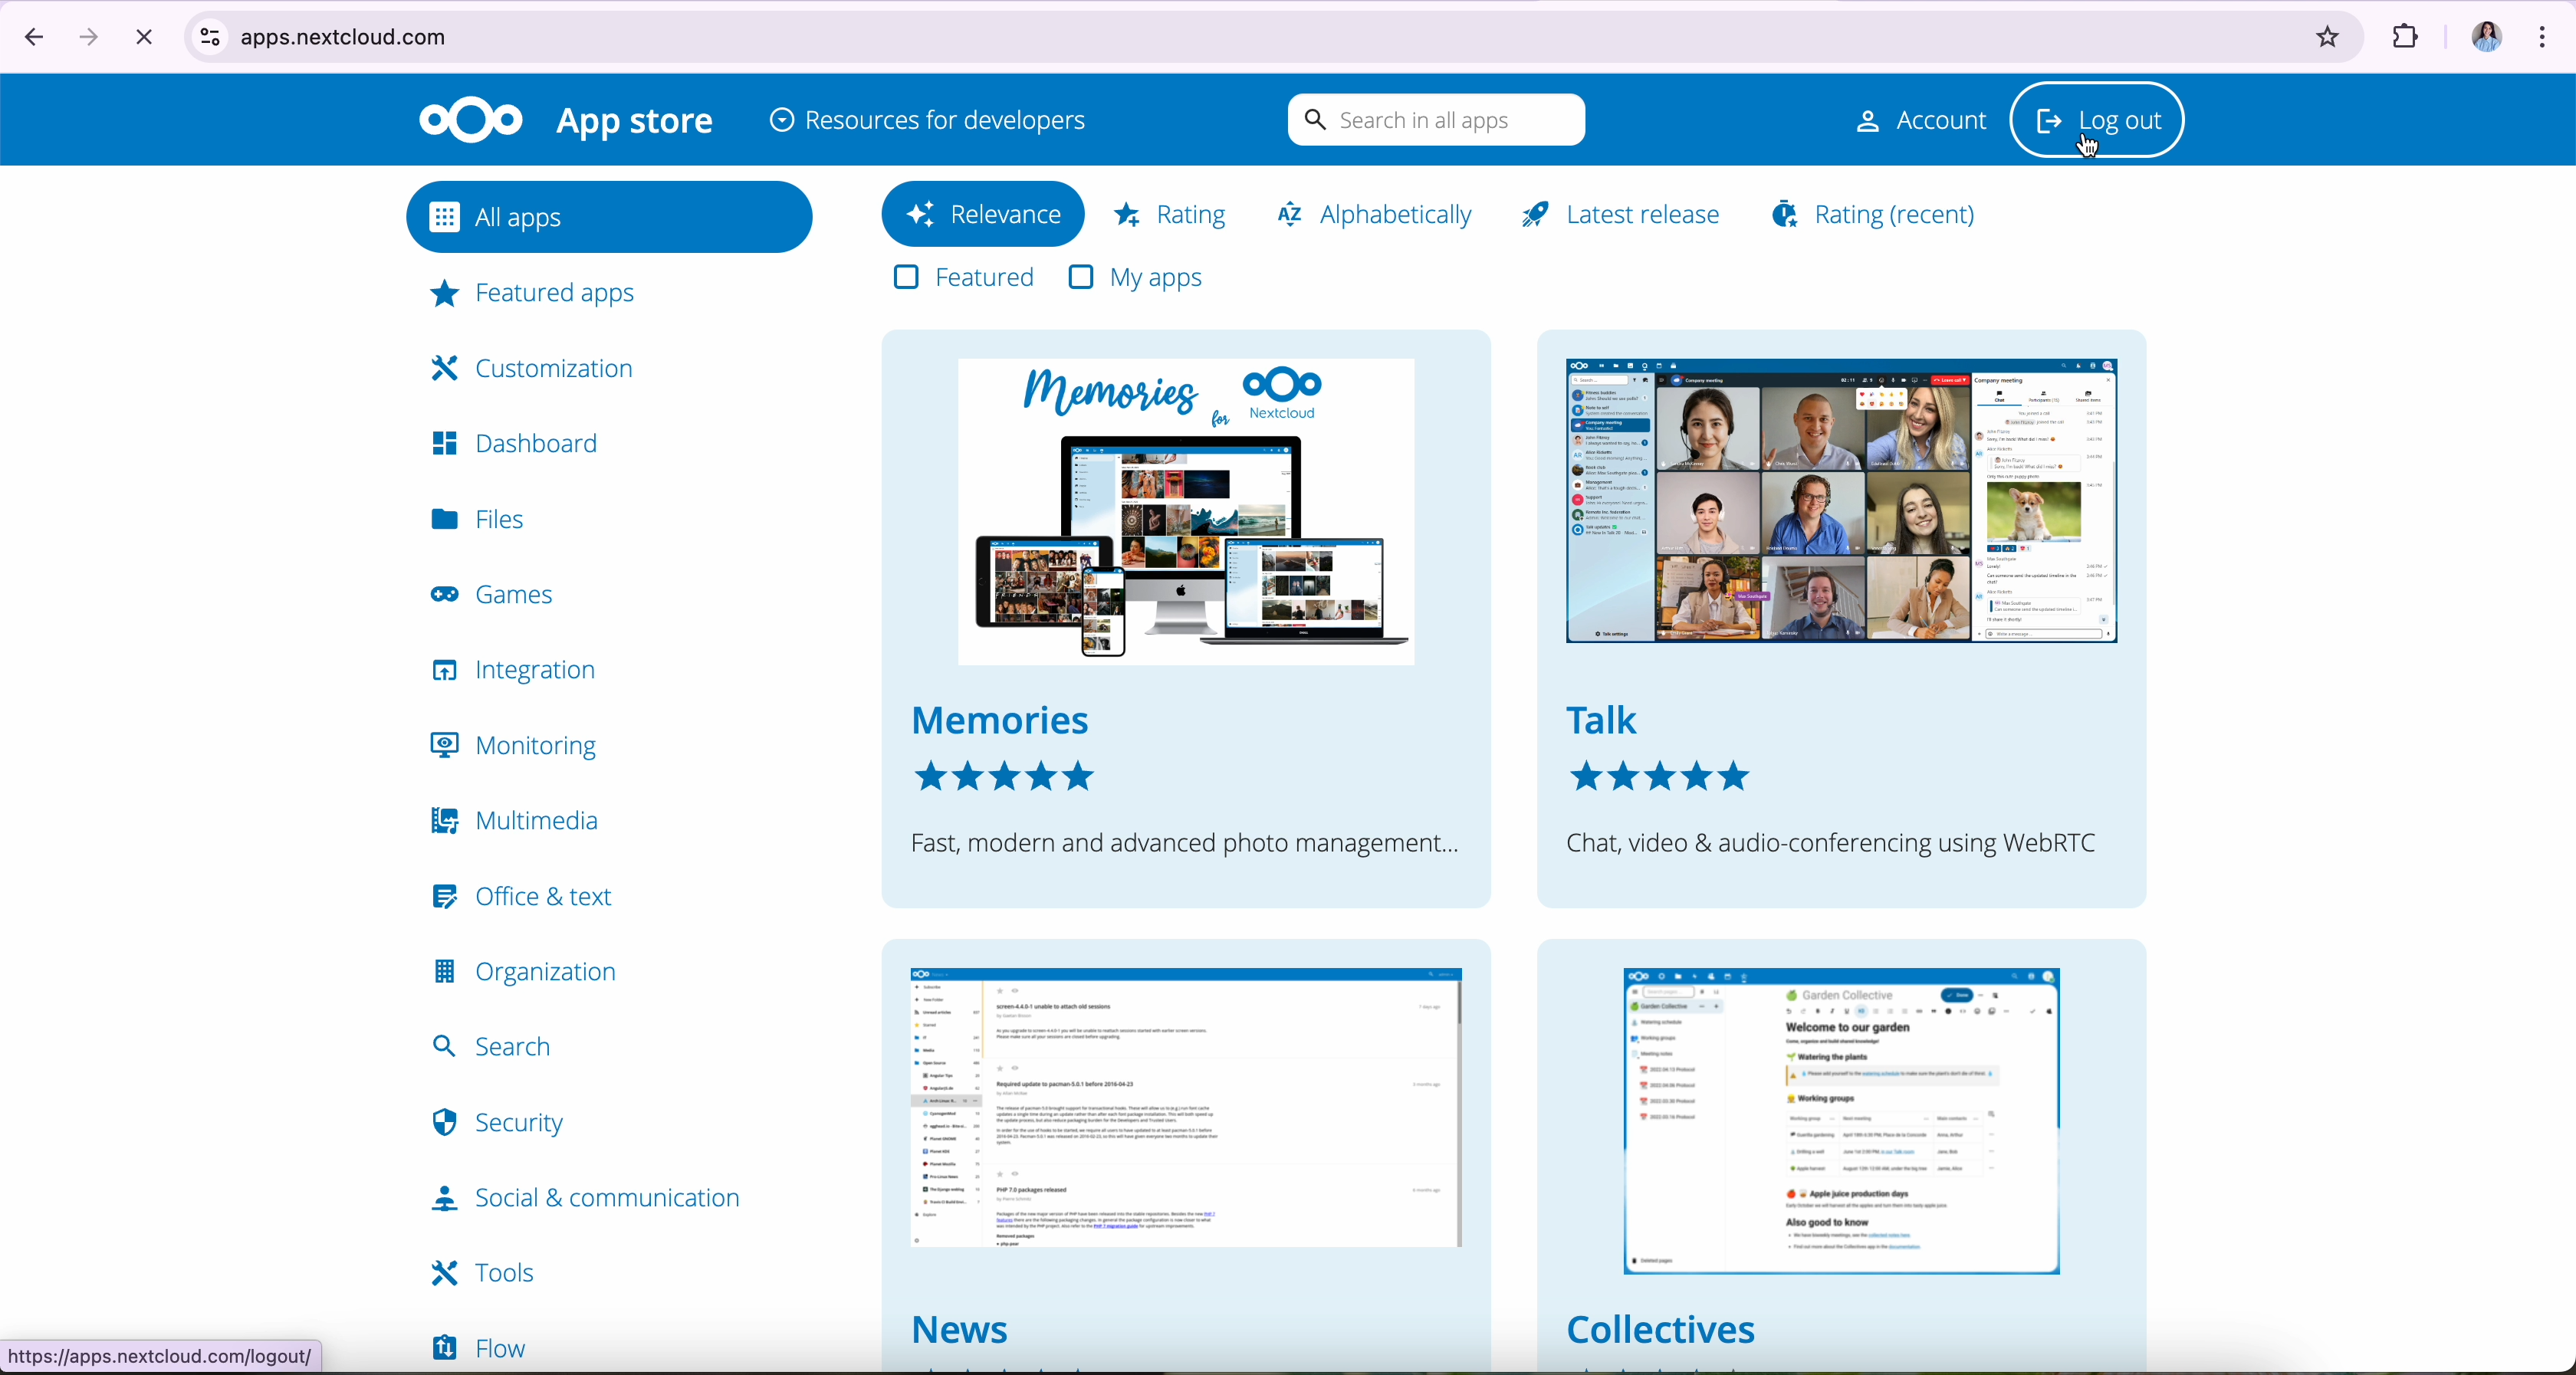 Image resolution: width=2576 pixels, height=1375 pixels. What do you see at coordinates (1904, 120) in the screenshot?
I see `account` at bounding box center [1904, 120].